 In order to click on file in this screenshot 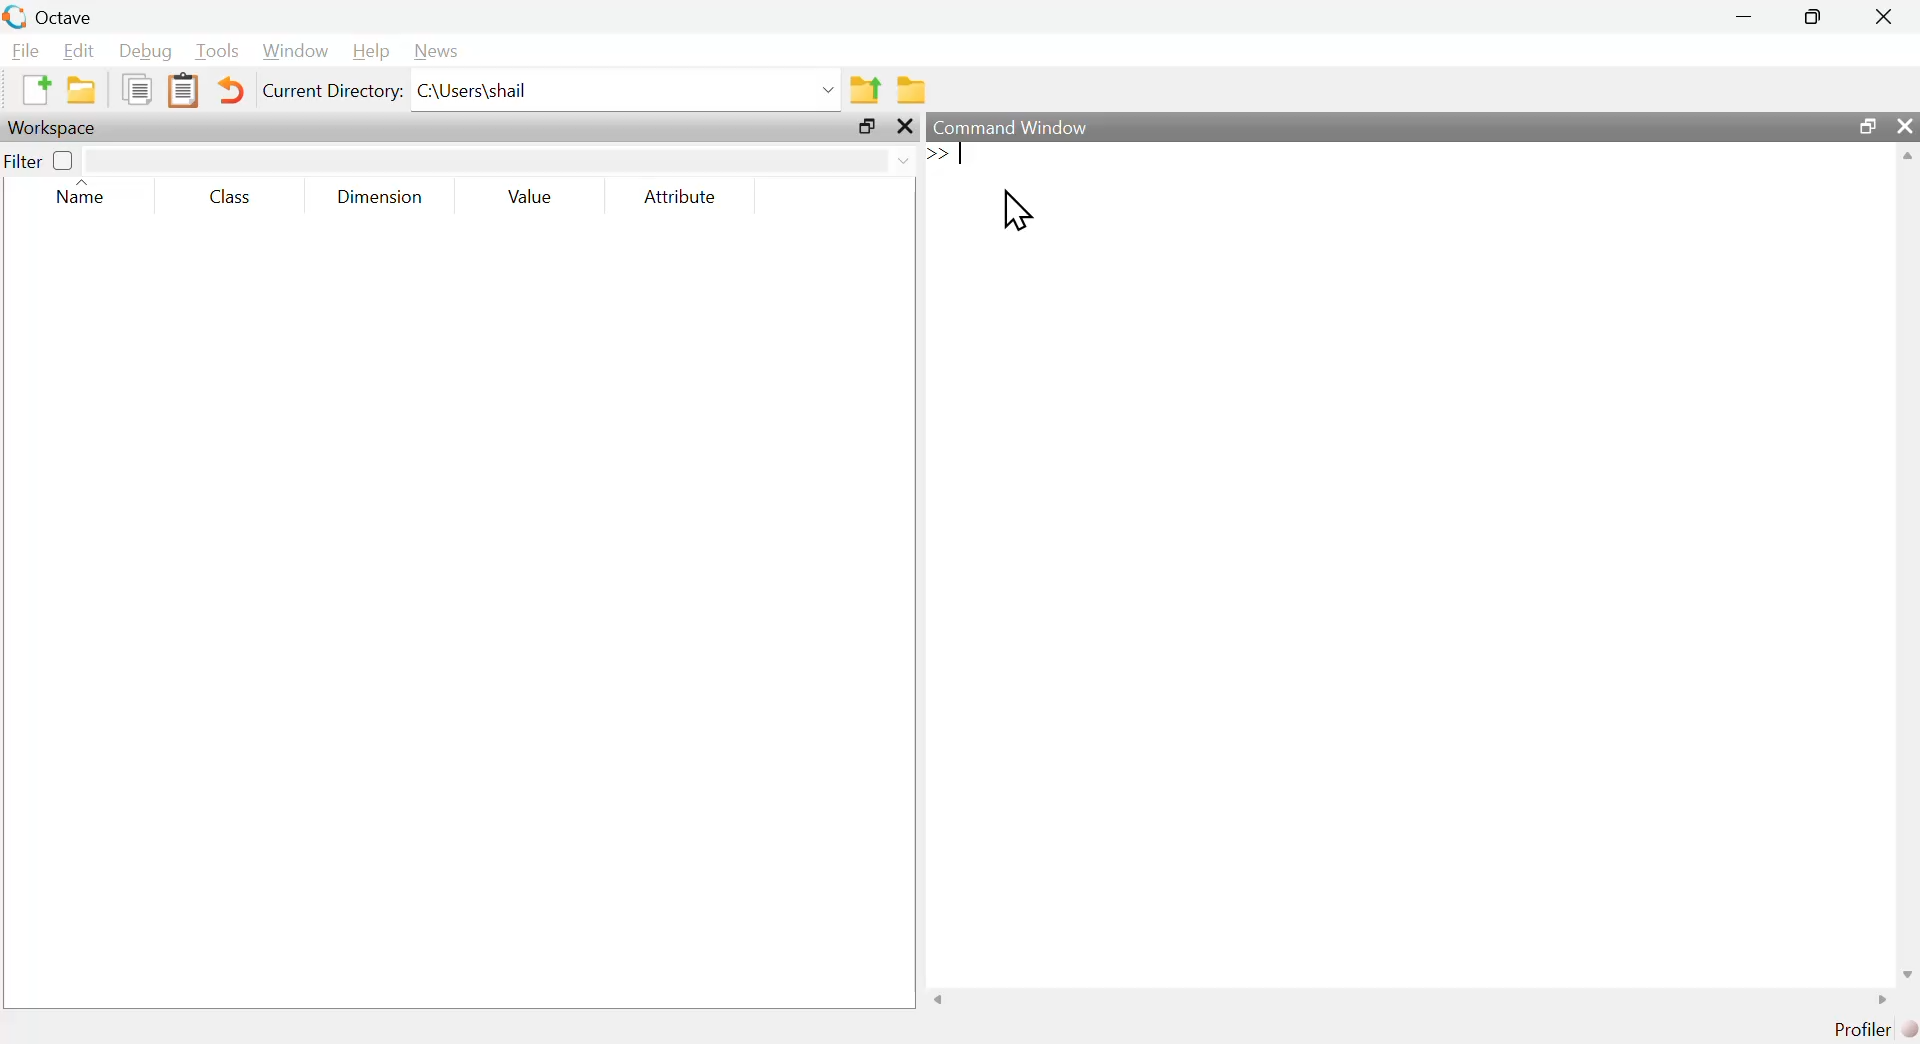, I will do `click(25, 50)`.